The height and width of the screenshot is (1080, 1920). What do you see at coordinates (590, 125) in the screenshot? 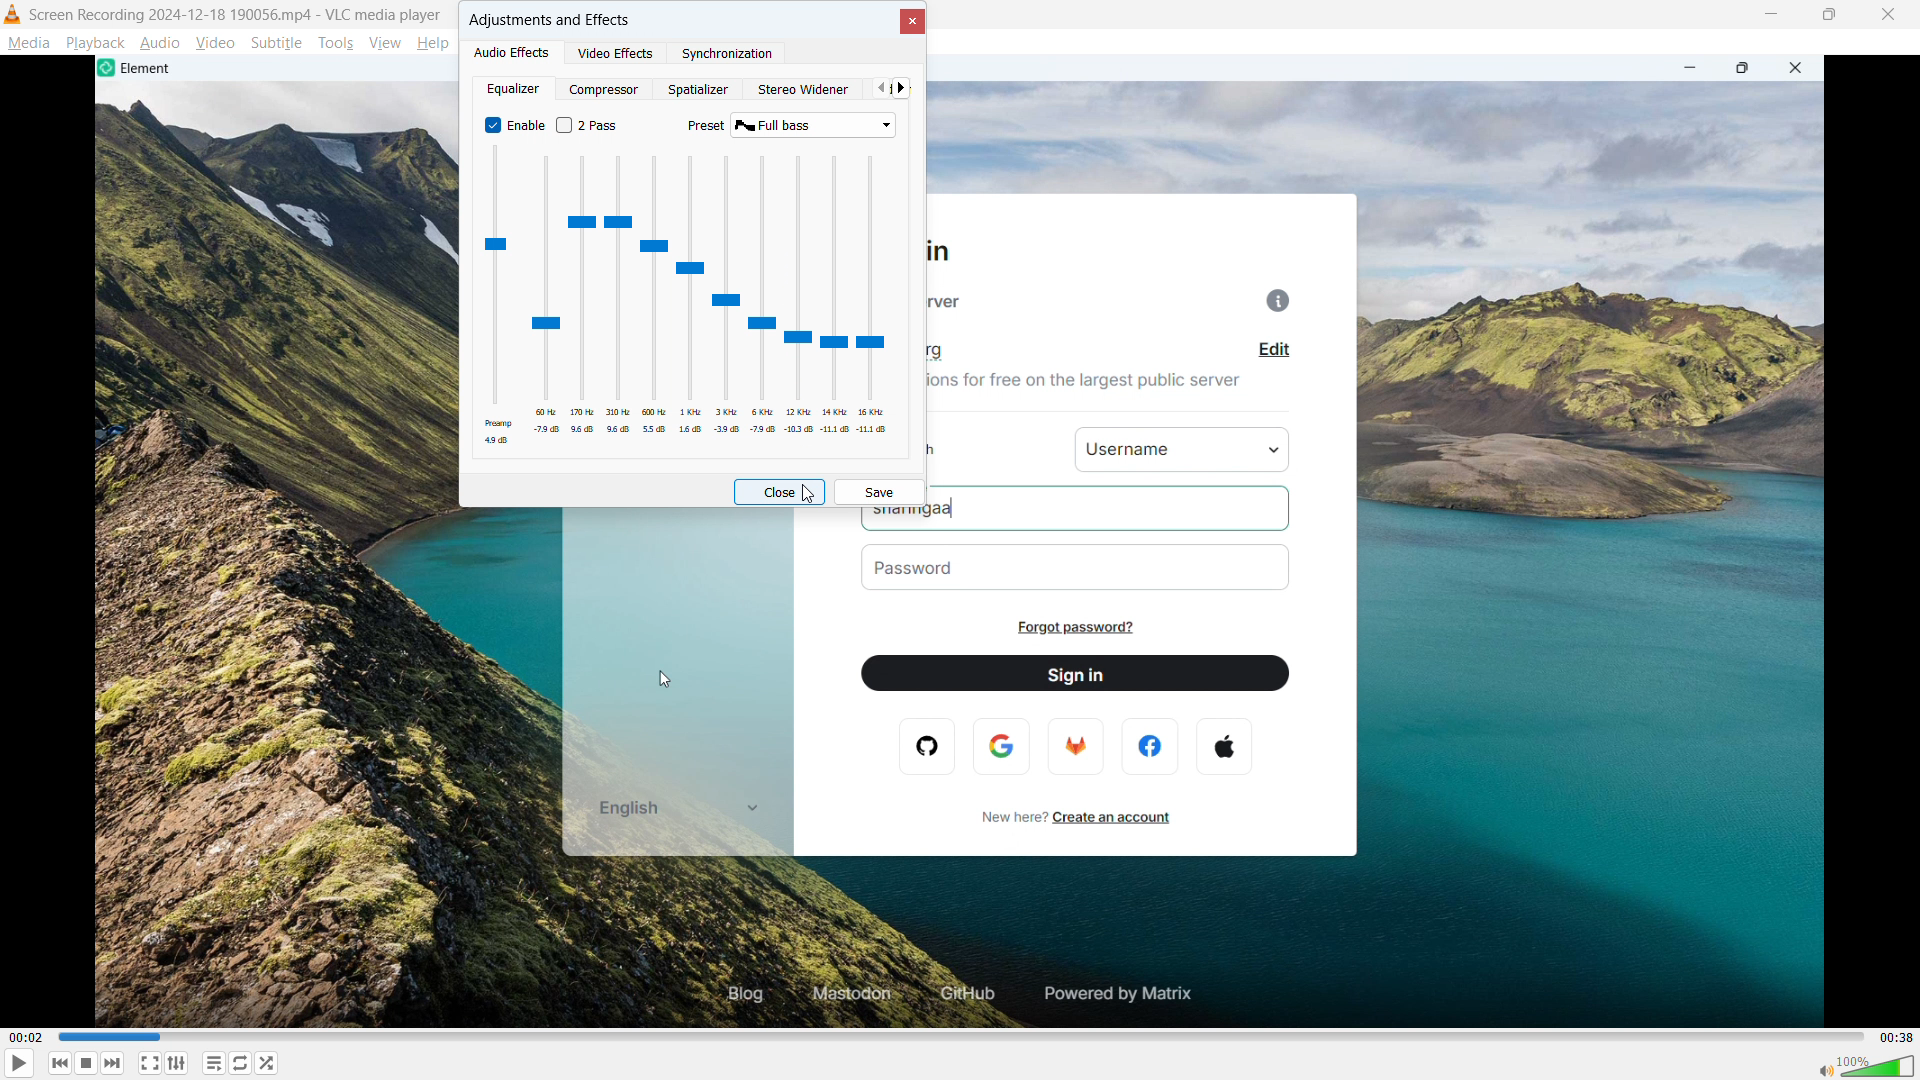
I see `Enable or disable 2 pass` at bounding box center [590, 125].